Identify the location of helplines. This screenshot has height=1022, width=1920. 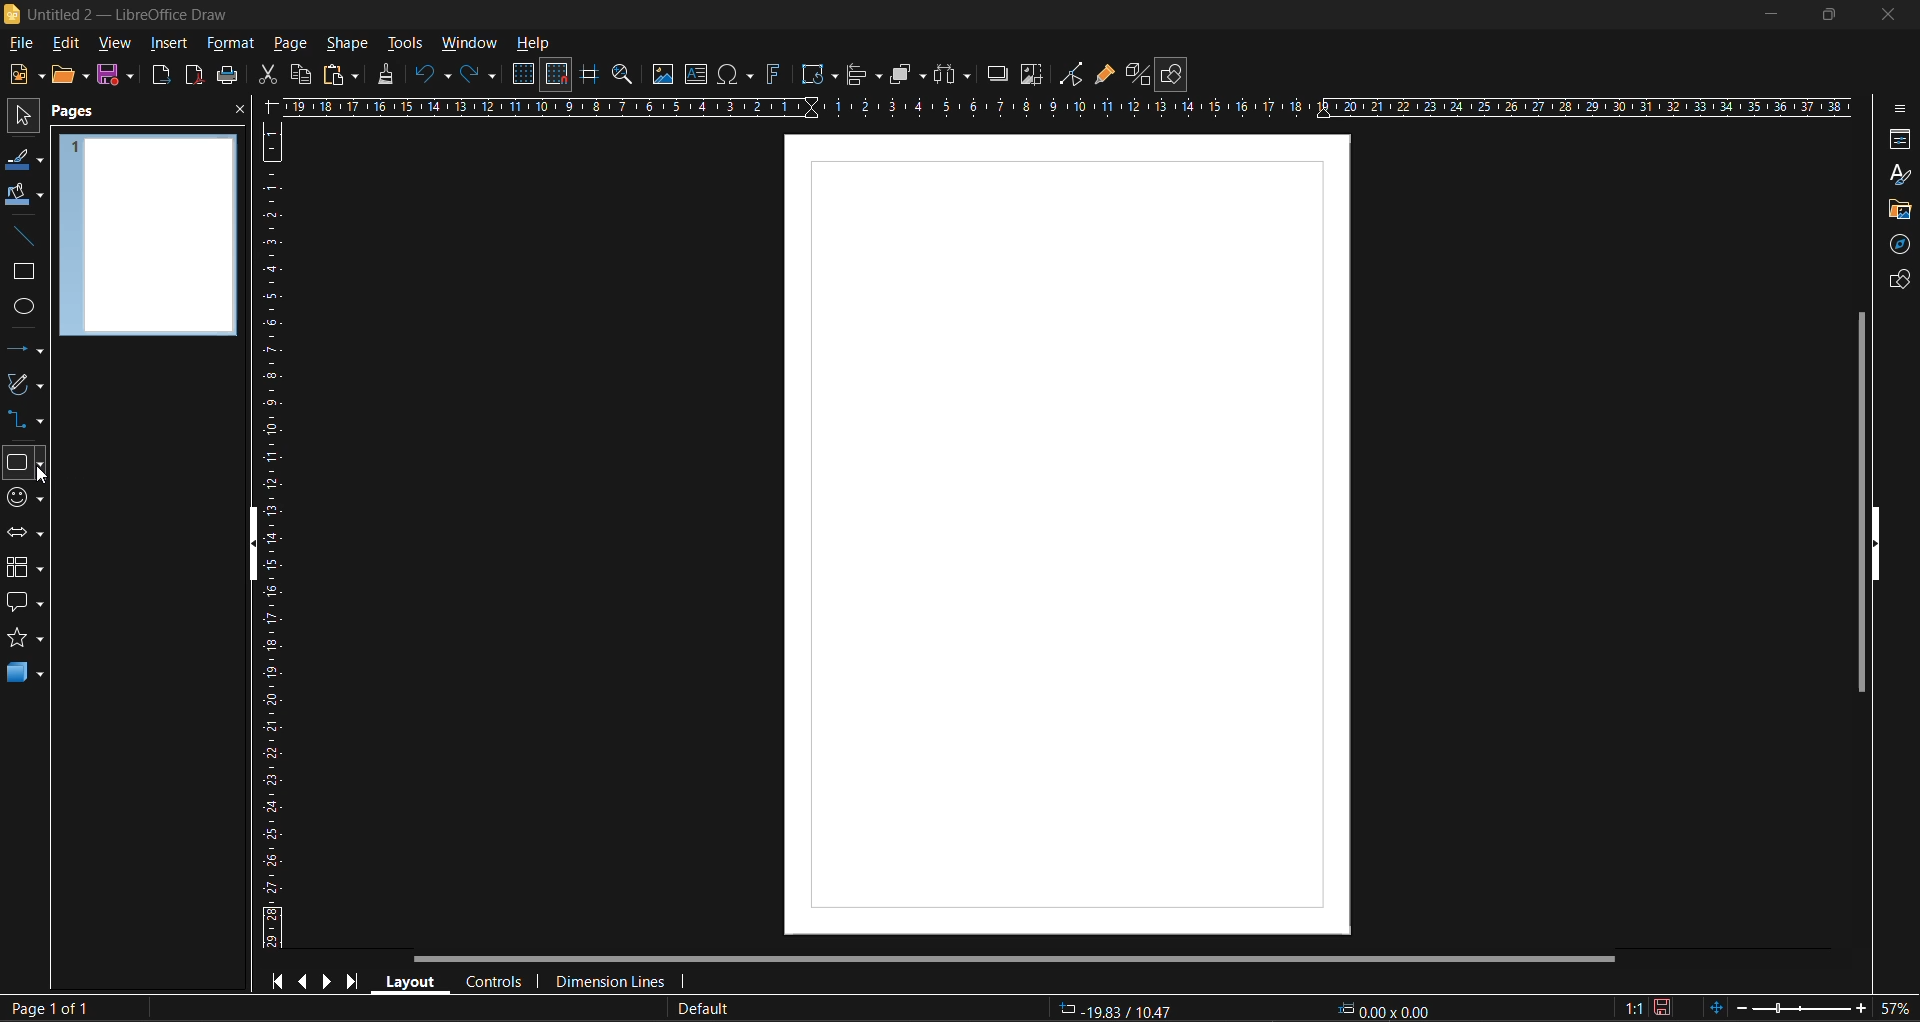
(587, 75).